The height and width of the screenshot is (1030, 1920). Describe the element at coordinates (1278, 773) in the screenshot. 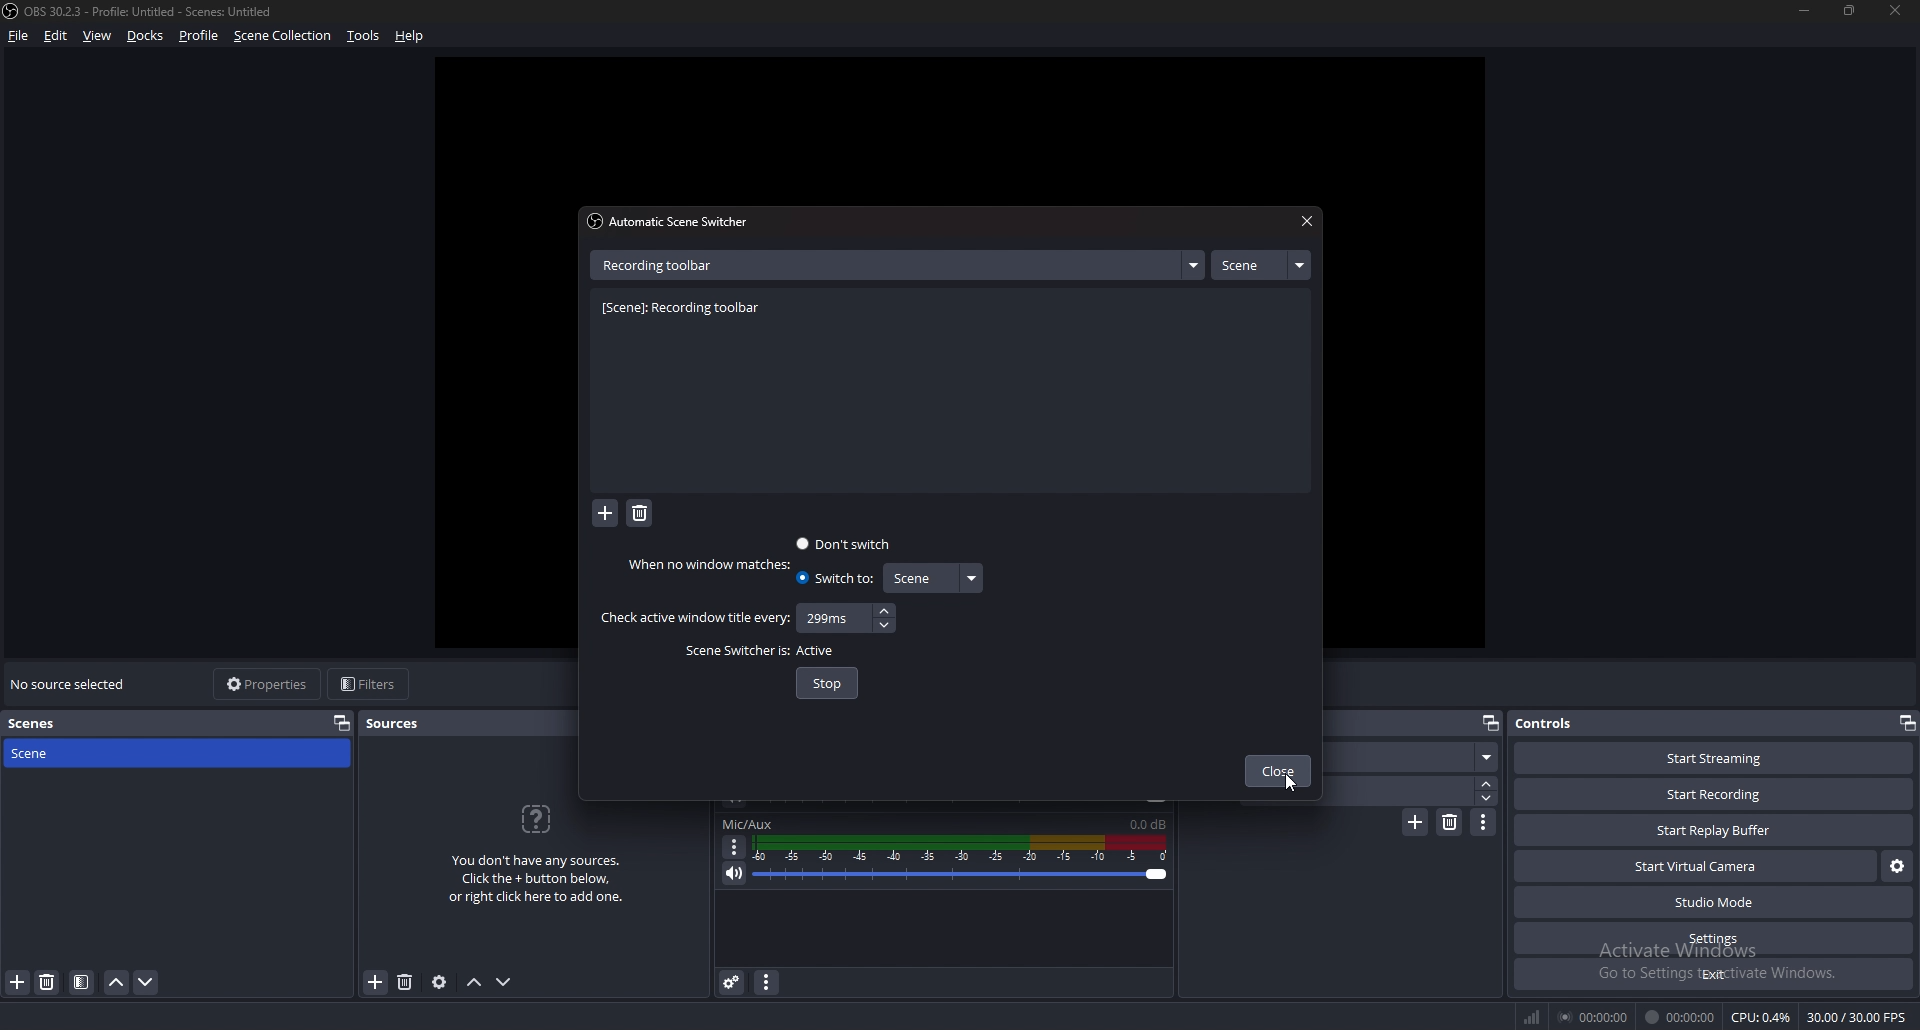

I see `close` at that location.